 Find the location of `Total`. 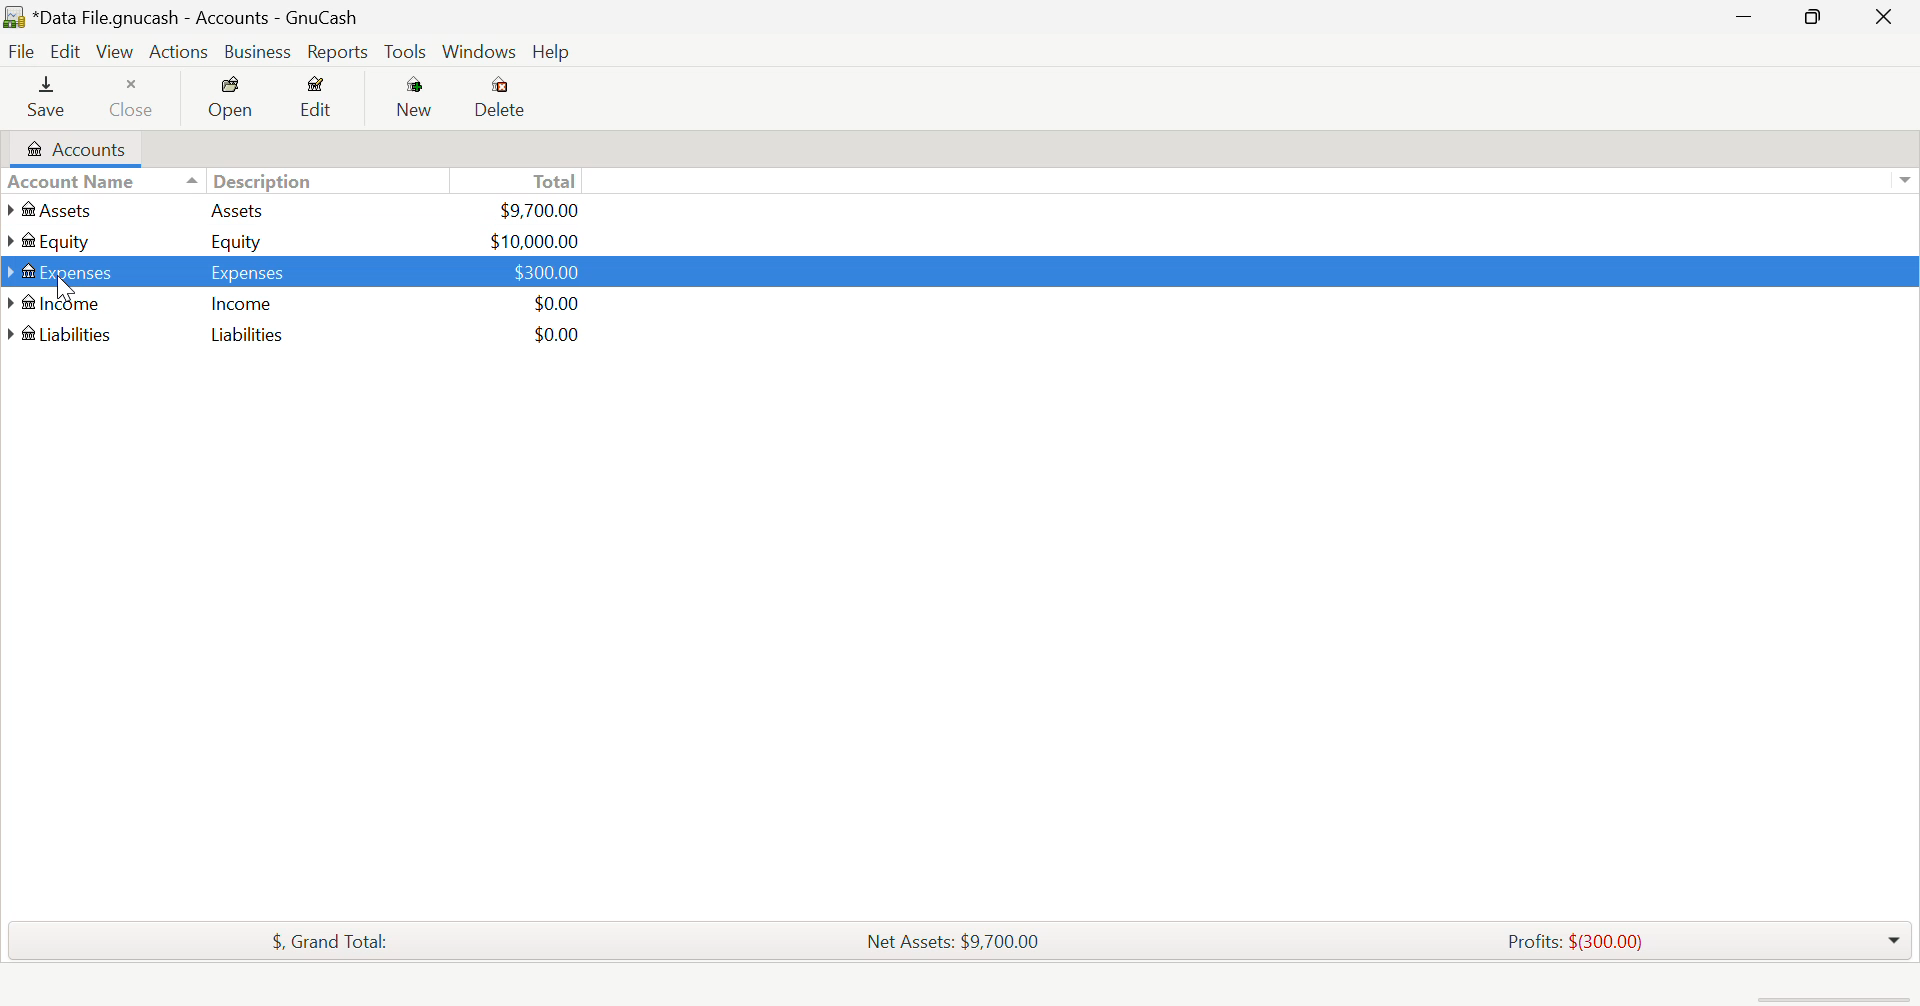

Total is located at coordinates (527, 181).